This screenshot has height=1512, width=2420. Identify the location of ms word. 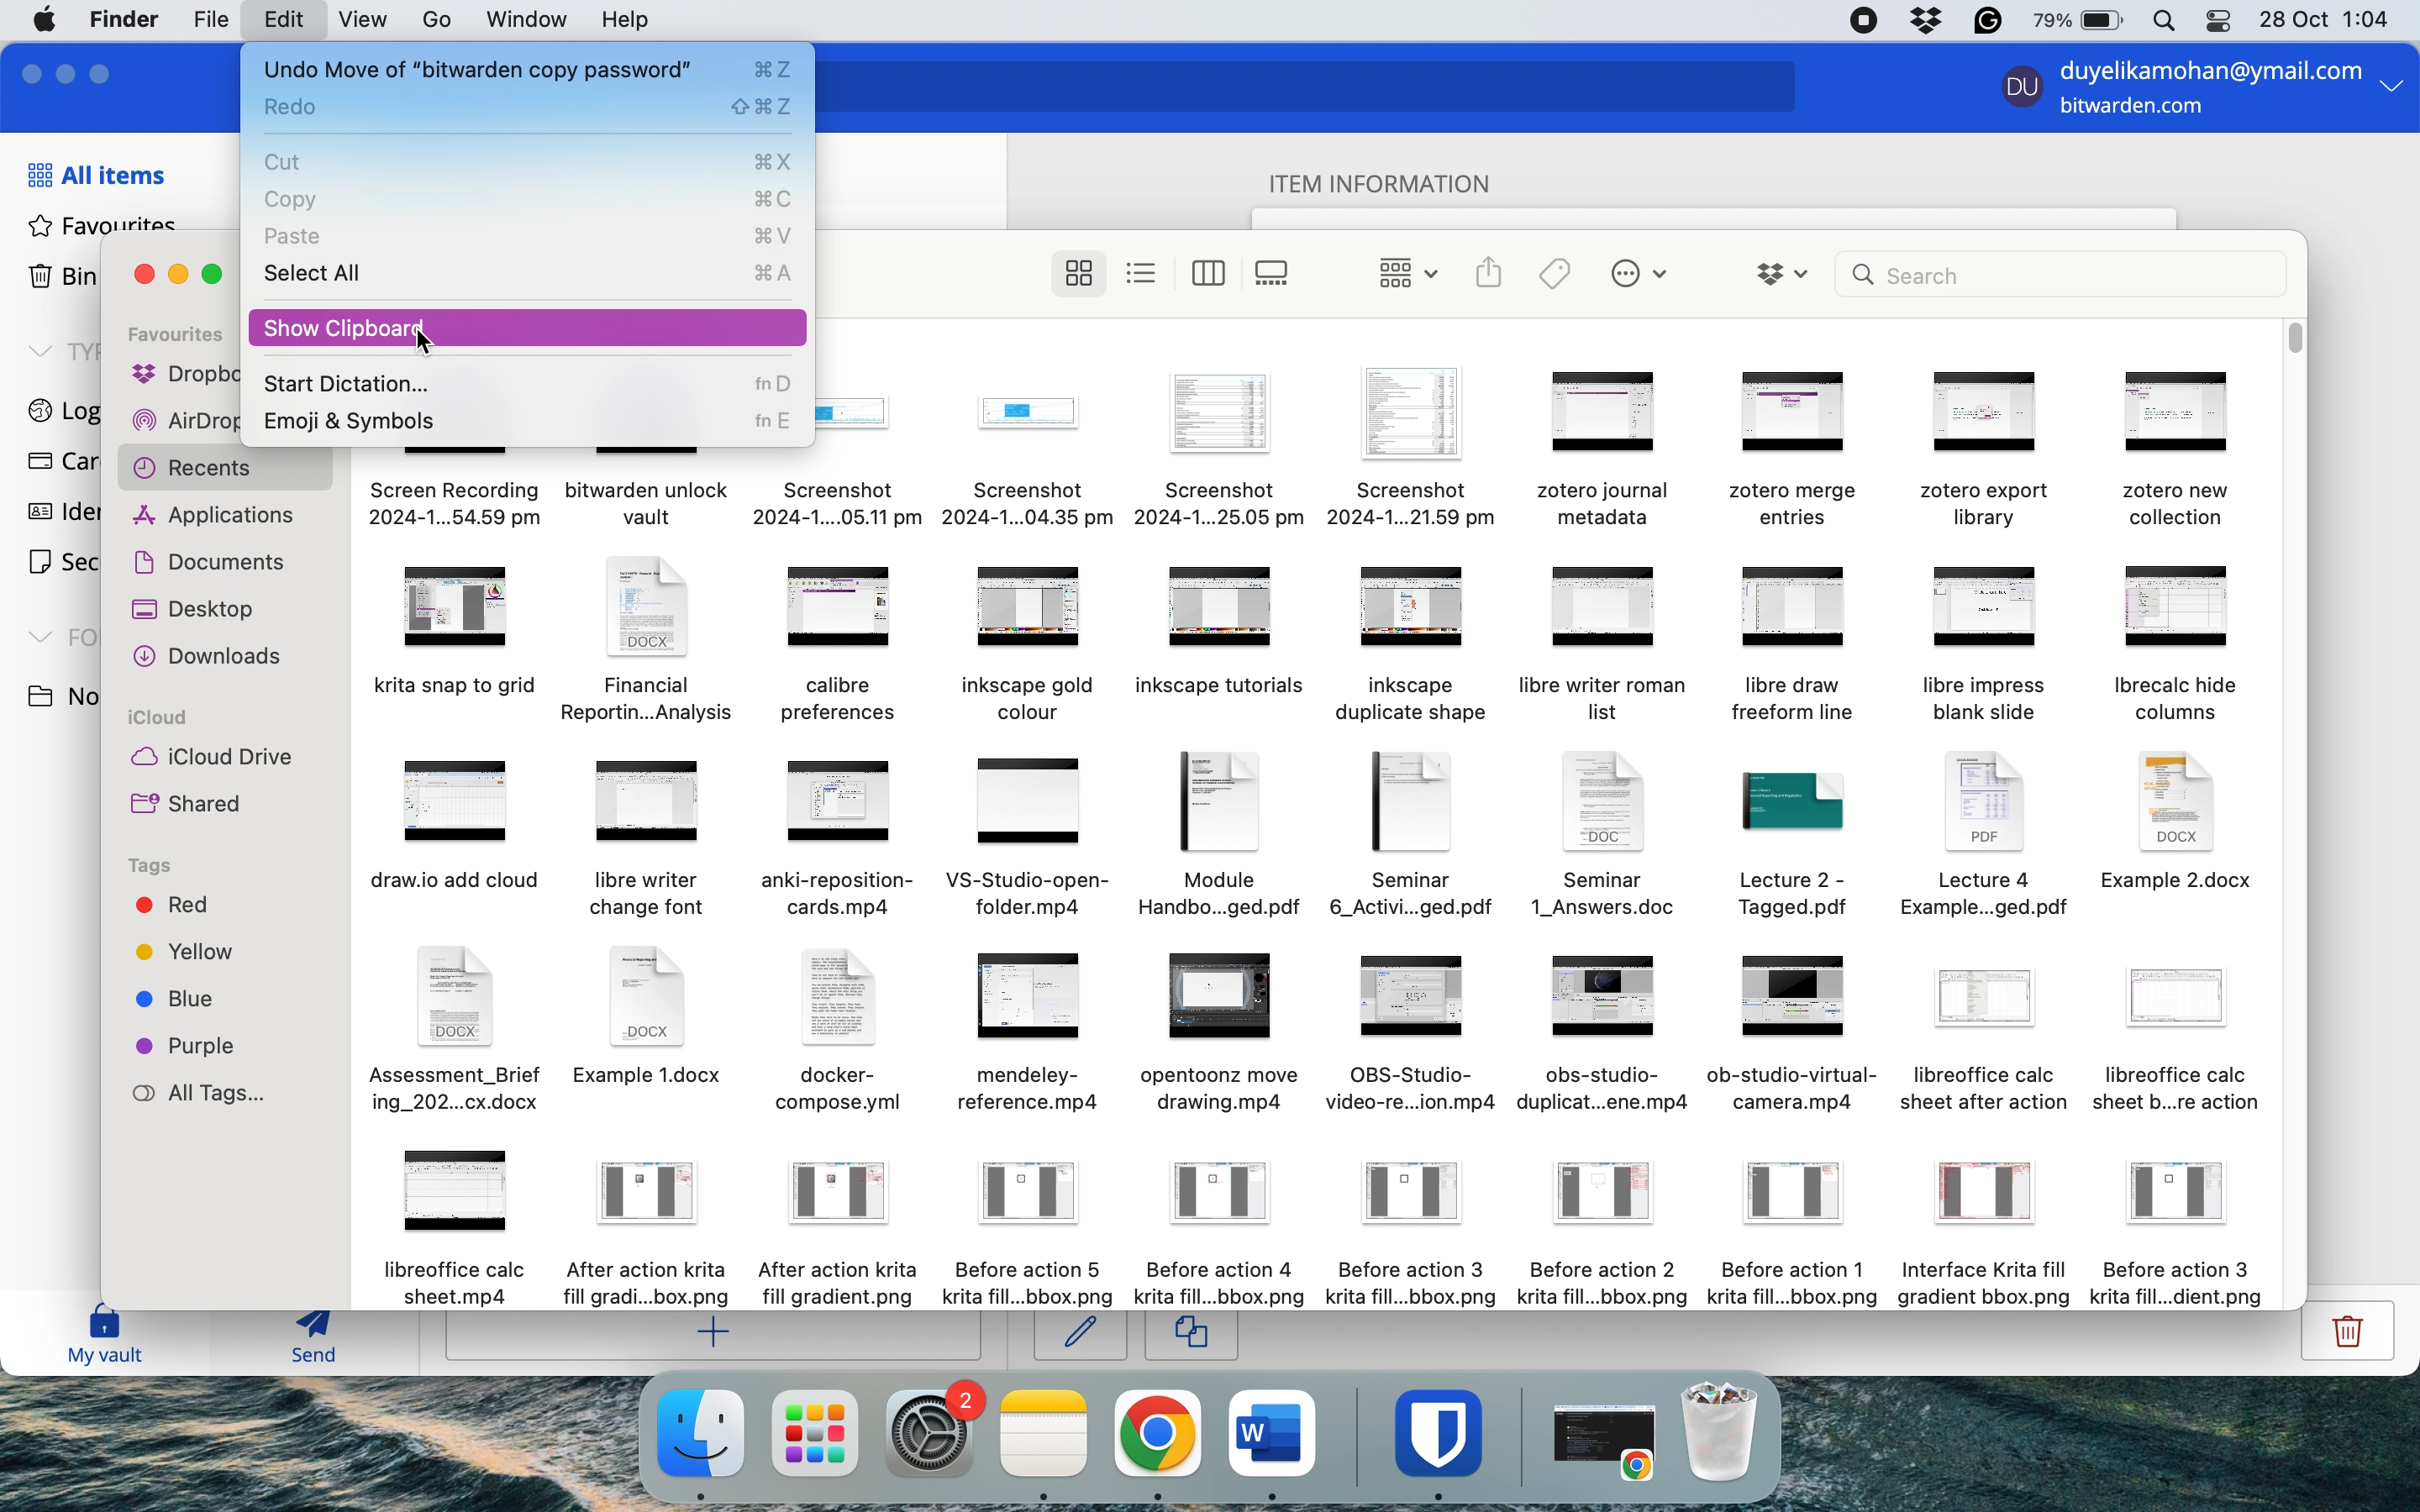
(1273, 1432).